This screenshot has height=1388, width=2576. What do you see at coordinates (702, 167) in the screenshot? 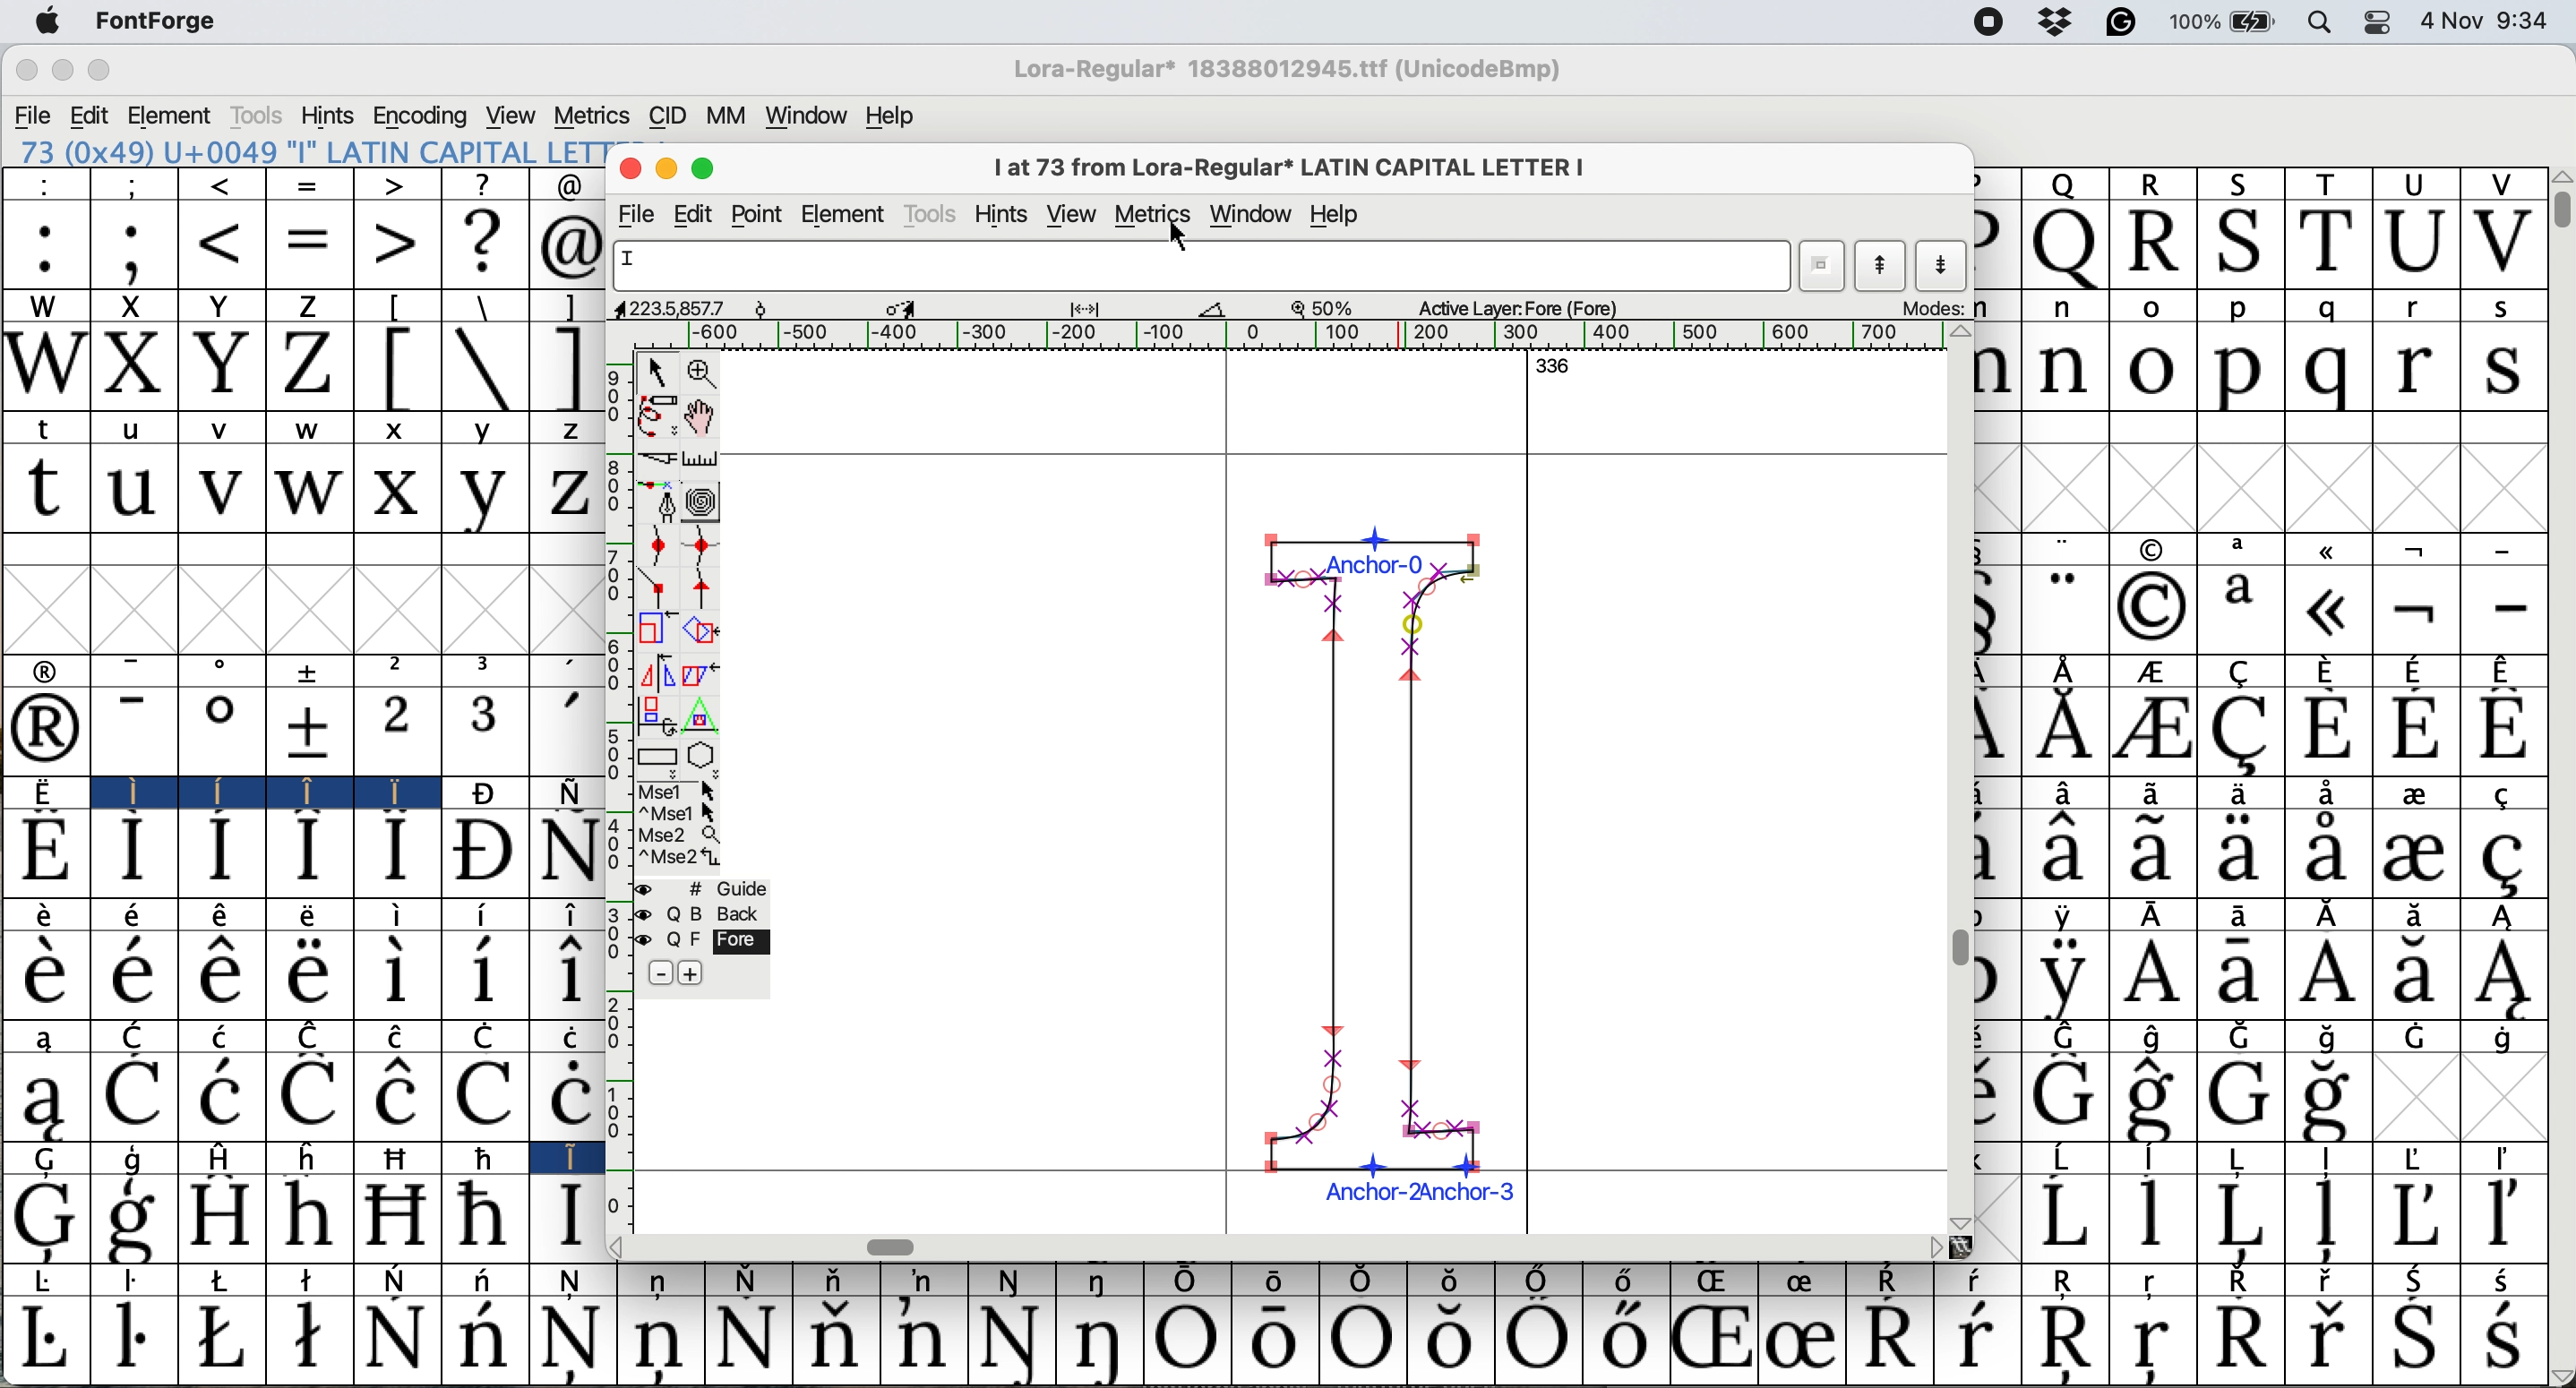
I see `maximise` at bounding box center [702, 167].